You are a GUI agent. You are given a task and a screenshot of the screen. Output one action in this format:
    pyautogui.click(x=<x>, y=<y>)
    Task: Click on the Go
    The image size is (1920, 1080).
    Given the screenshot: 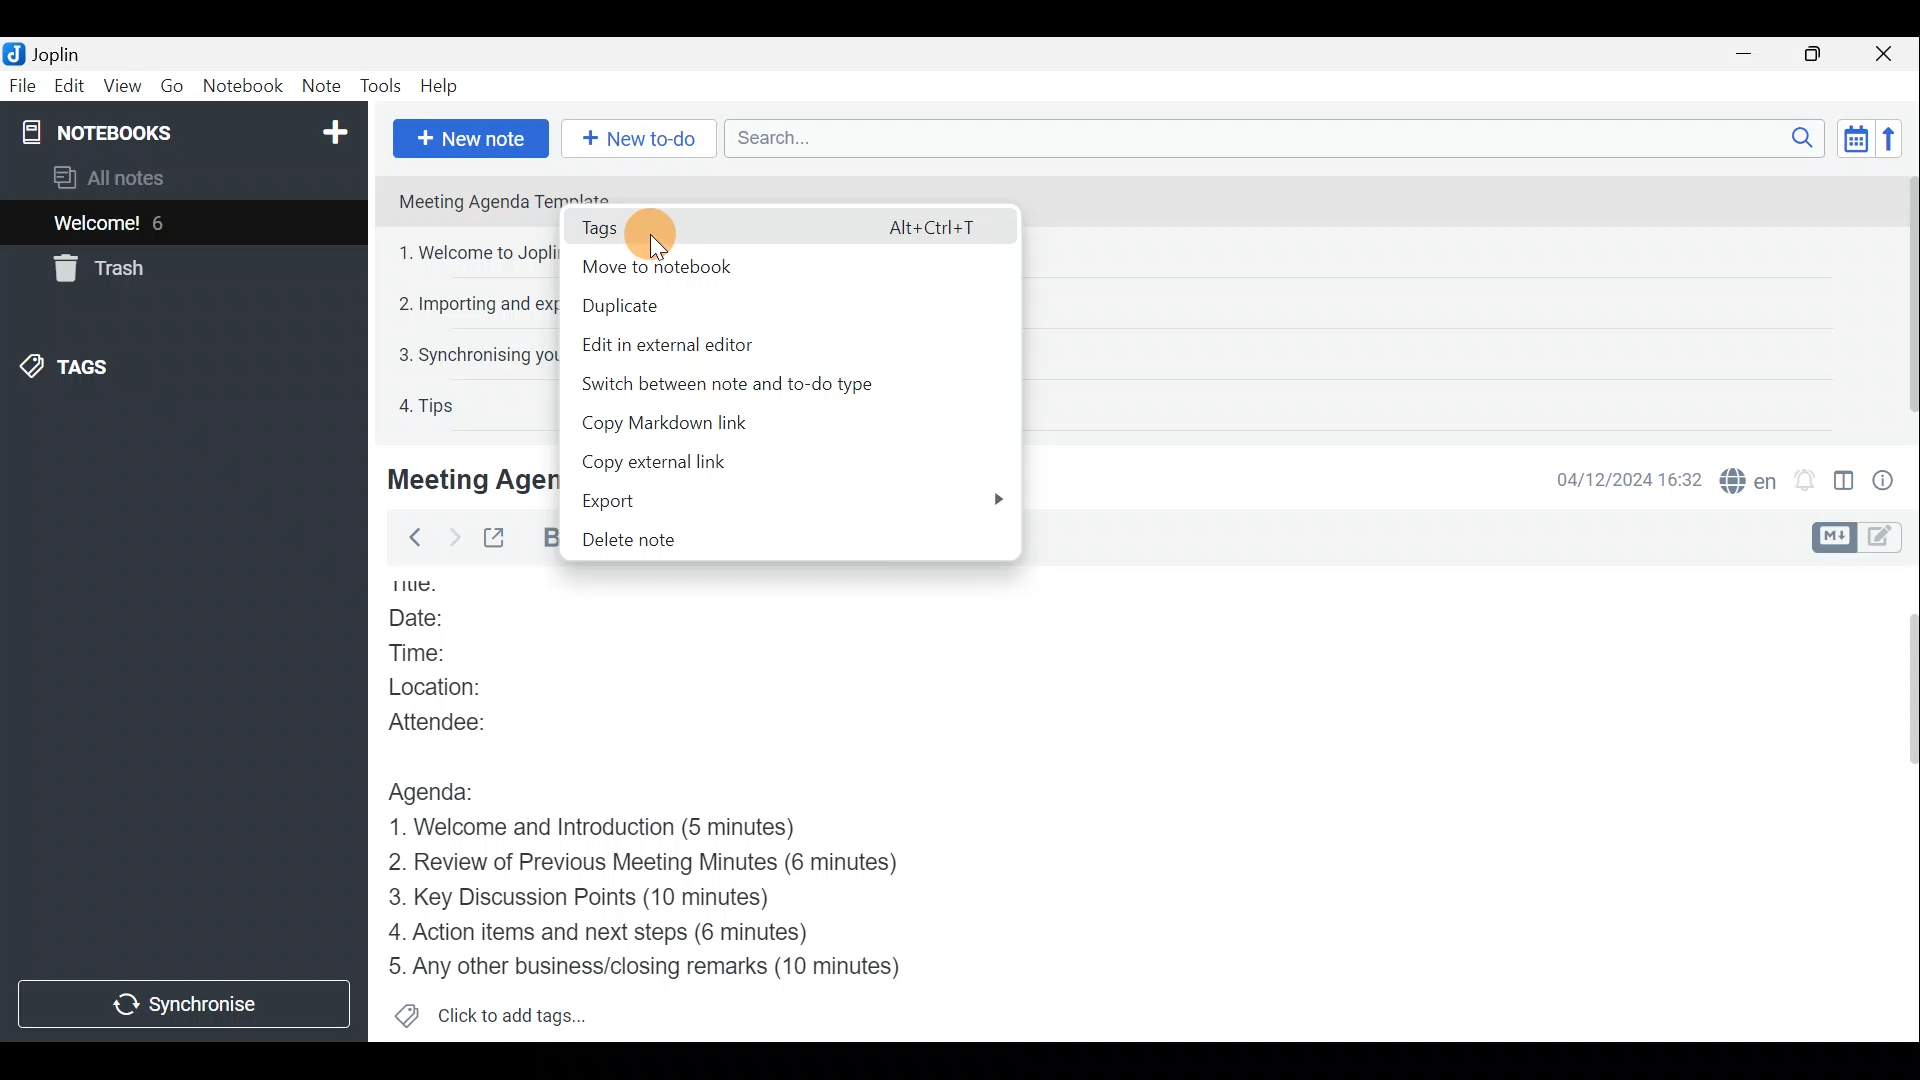 What is the action you would take?
    pyautogui.click(x=176, y=85)
    